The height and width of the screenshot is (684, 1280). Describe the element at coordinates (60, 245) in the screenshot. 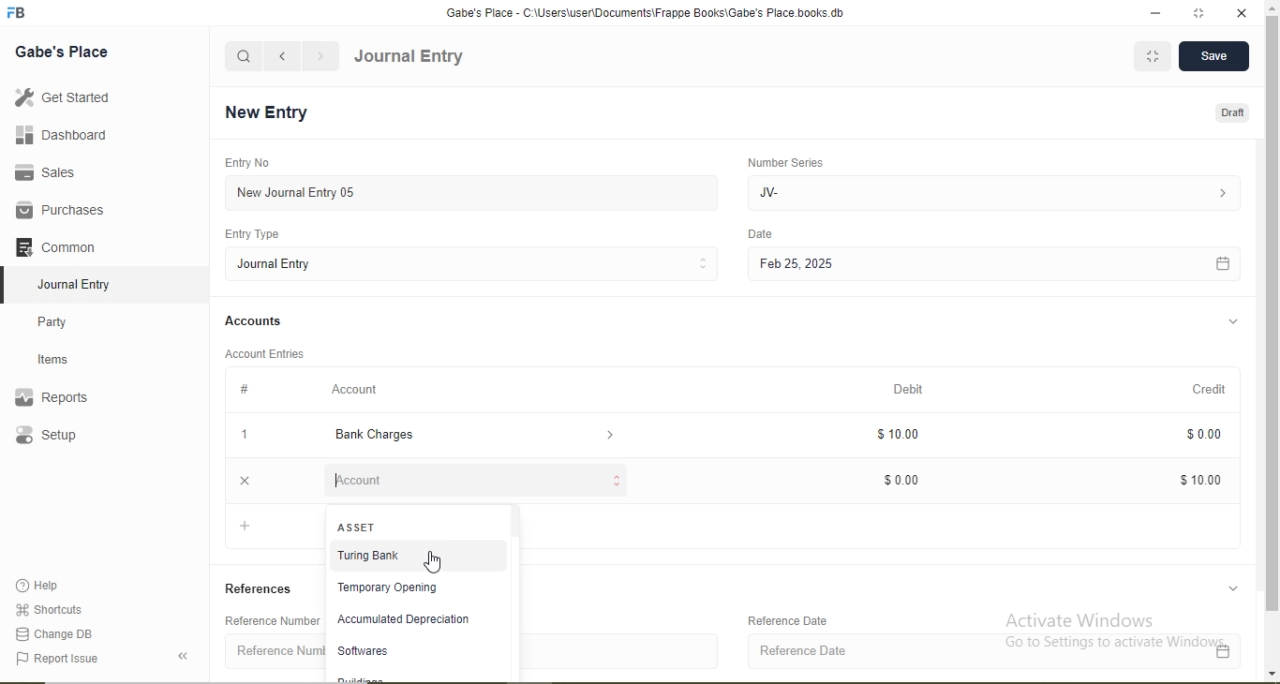

I see `Common` at that location.